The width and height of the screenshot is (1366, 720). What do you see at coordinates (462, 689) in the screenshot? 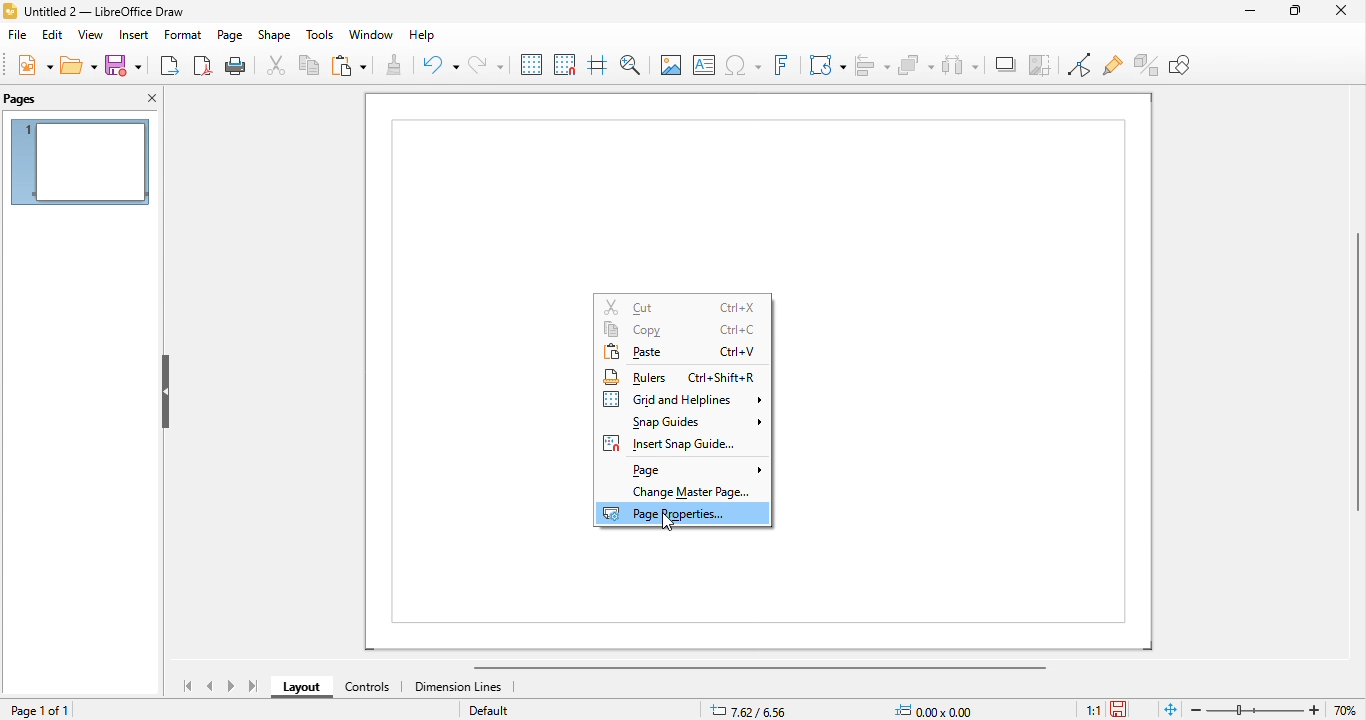
I see `dimension lines` at bounding box center [462, 689].